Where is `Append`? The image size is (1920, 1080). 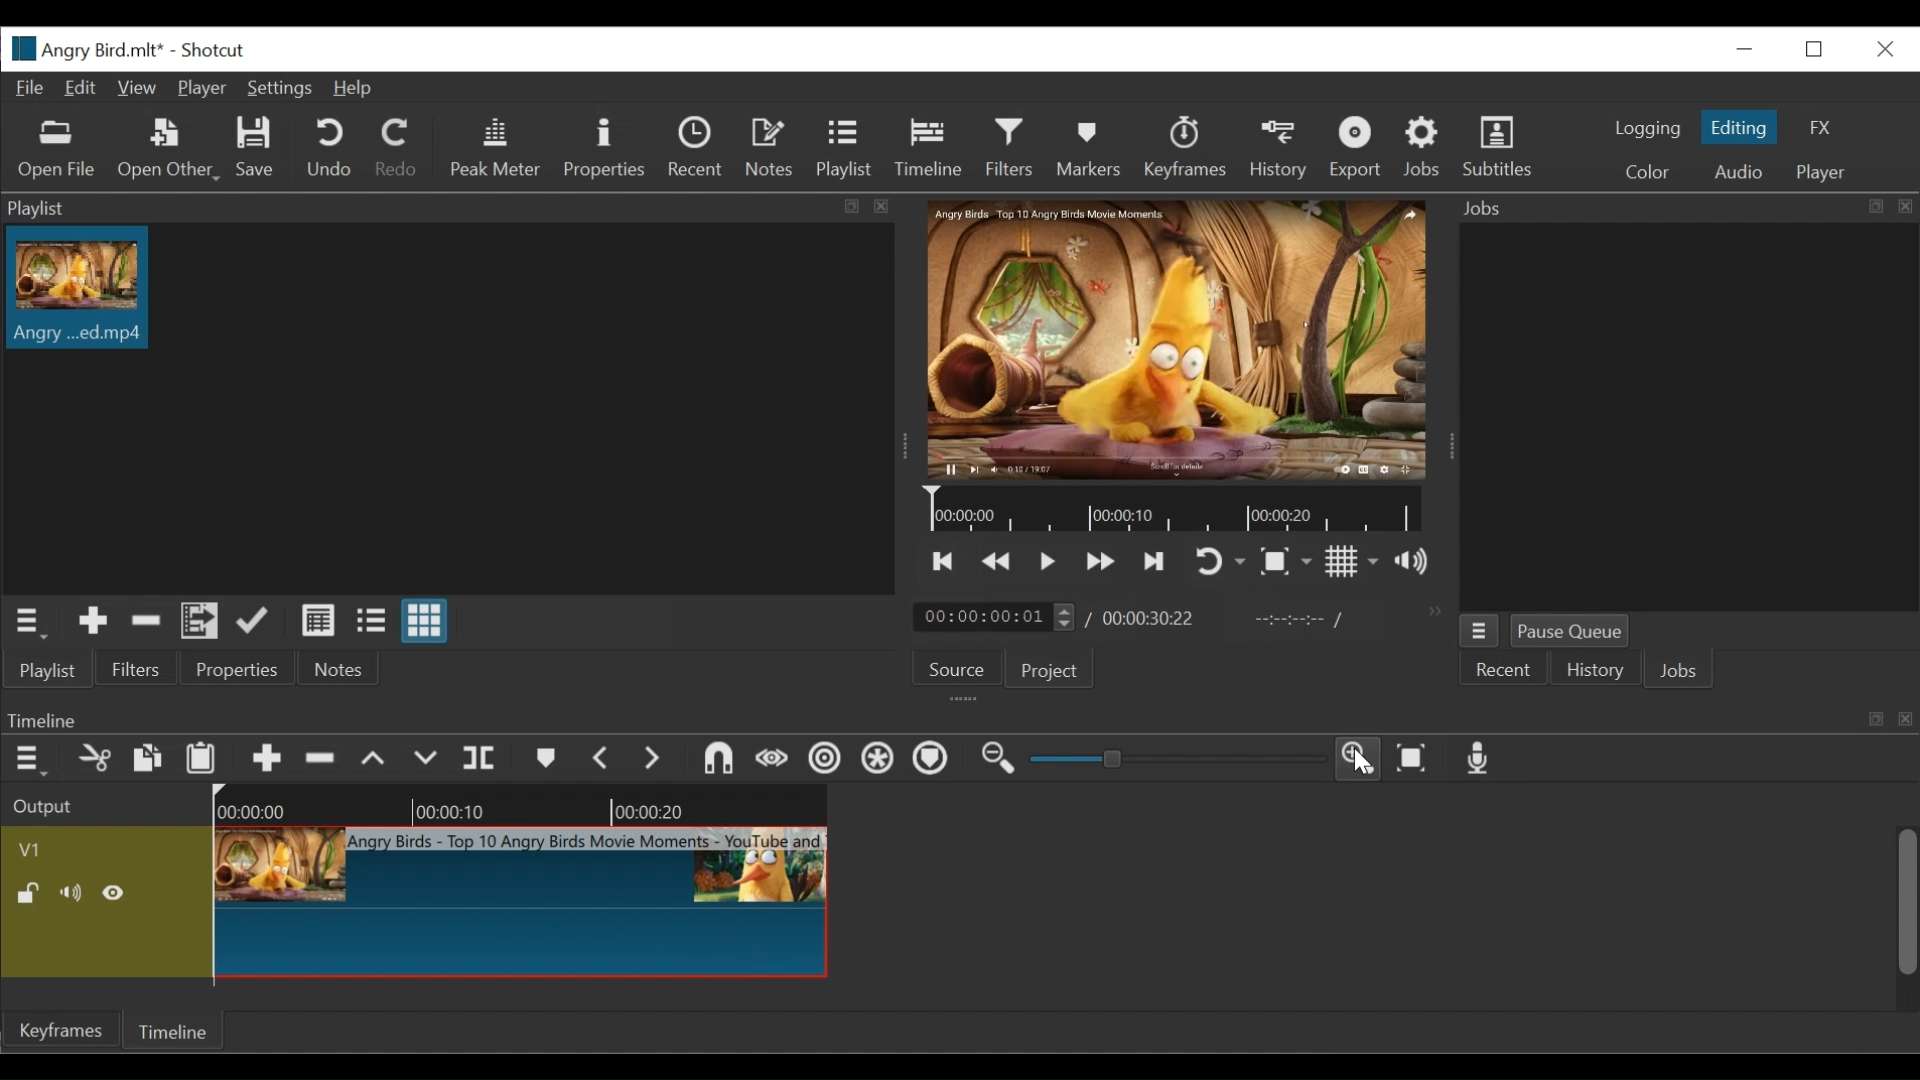 Append is located at coordinates (265, 757).